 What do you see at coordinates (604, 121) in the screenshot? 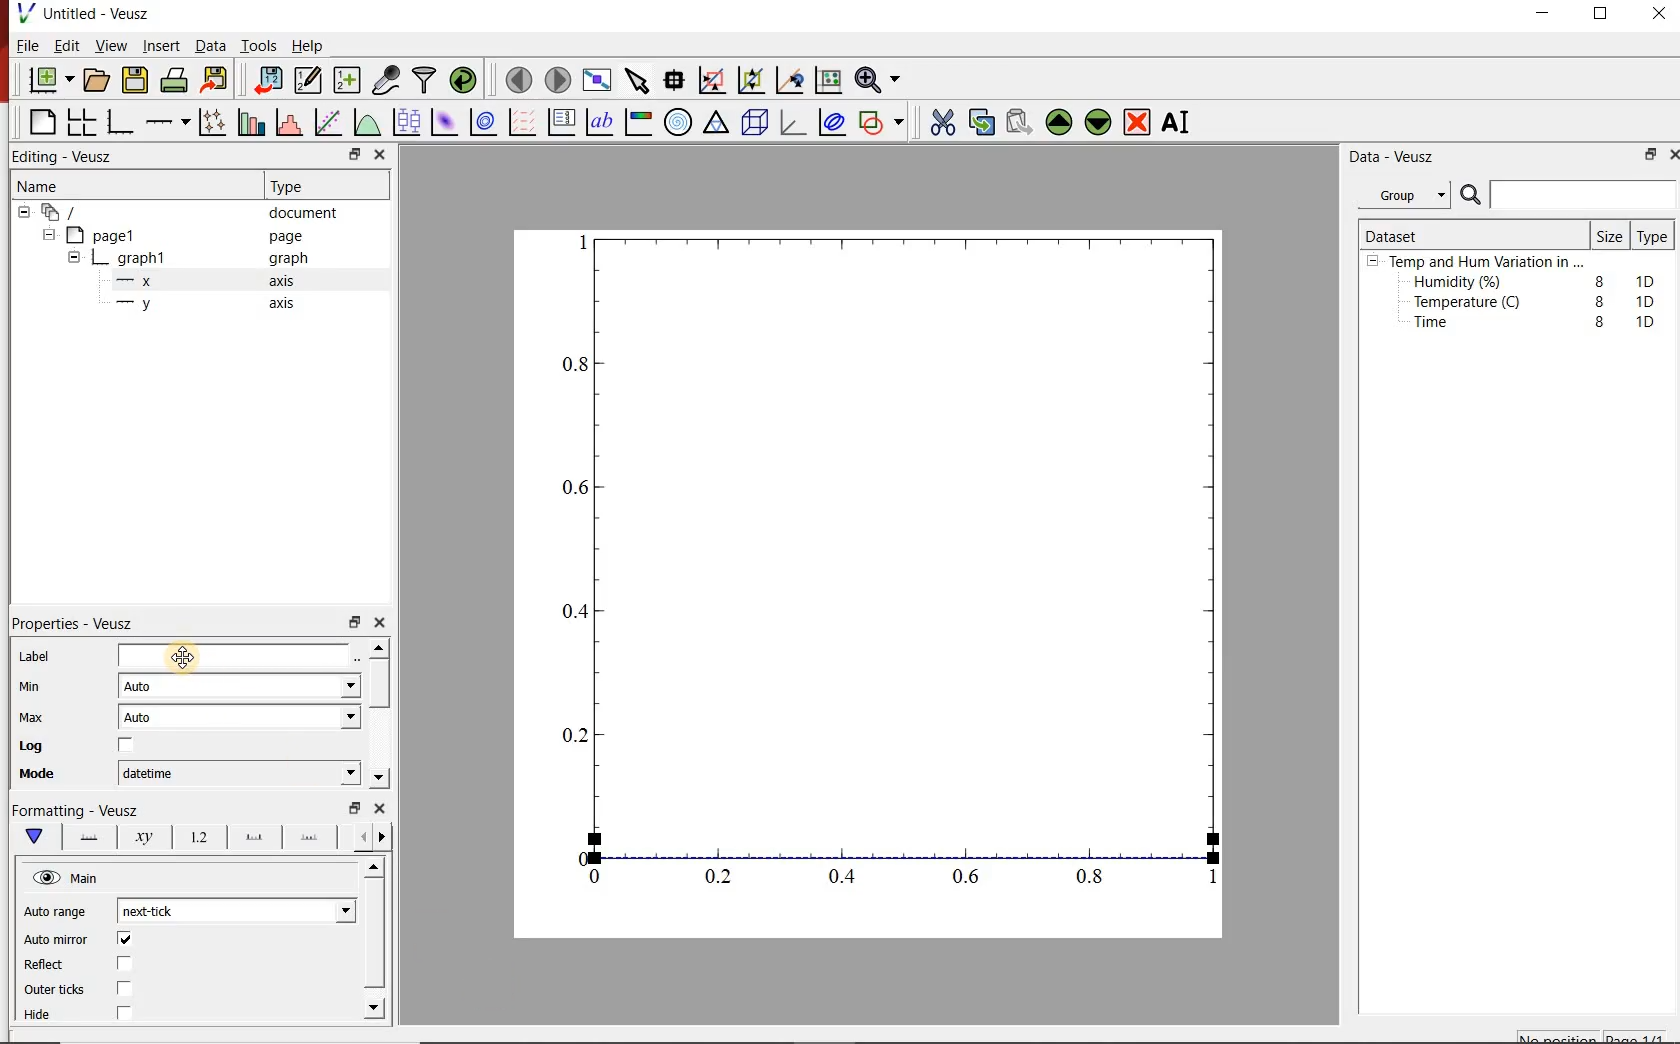
I see `text label` at bounding box center [604, 121].